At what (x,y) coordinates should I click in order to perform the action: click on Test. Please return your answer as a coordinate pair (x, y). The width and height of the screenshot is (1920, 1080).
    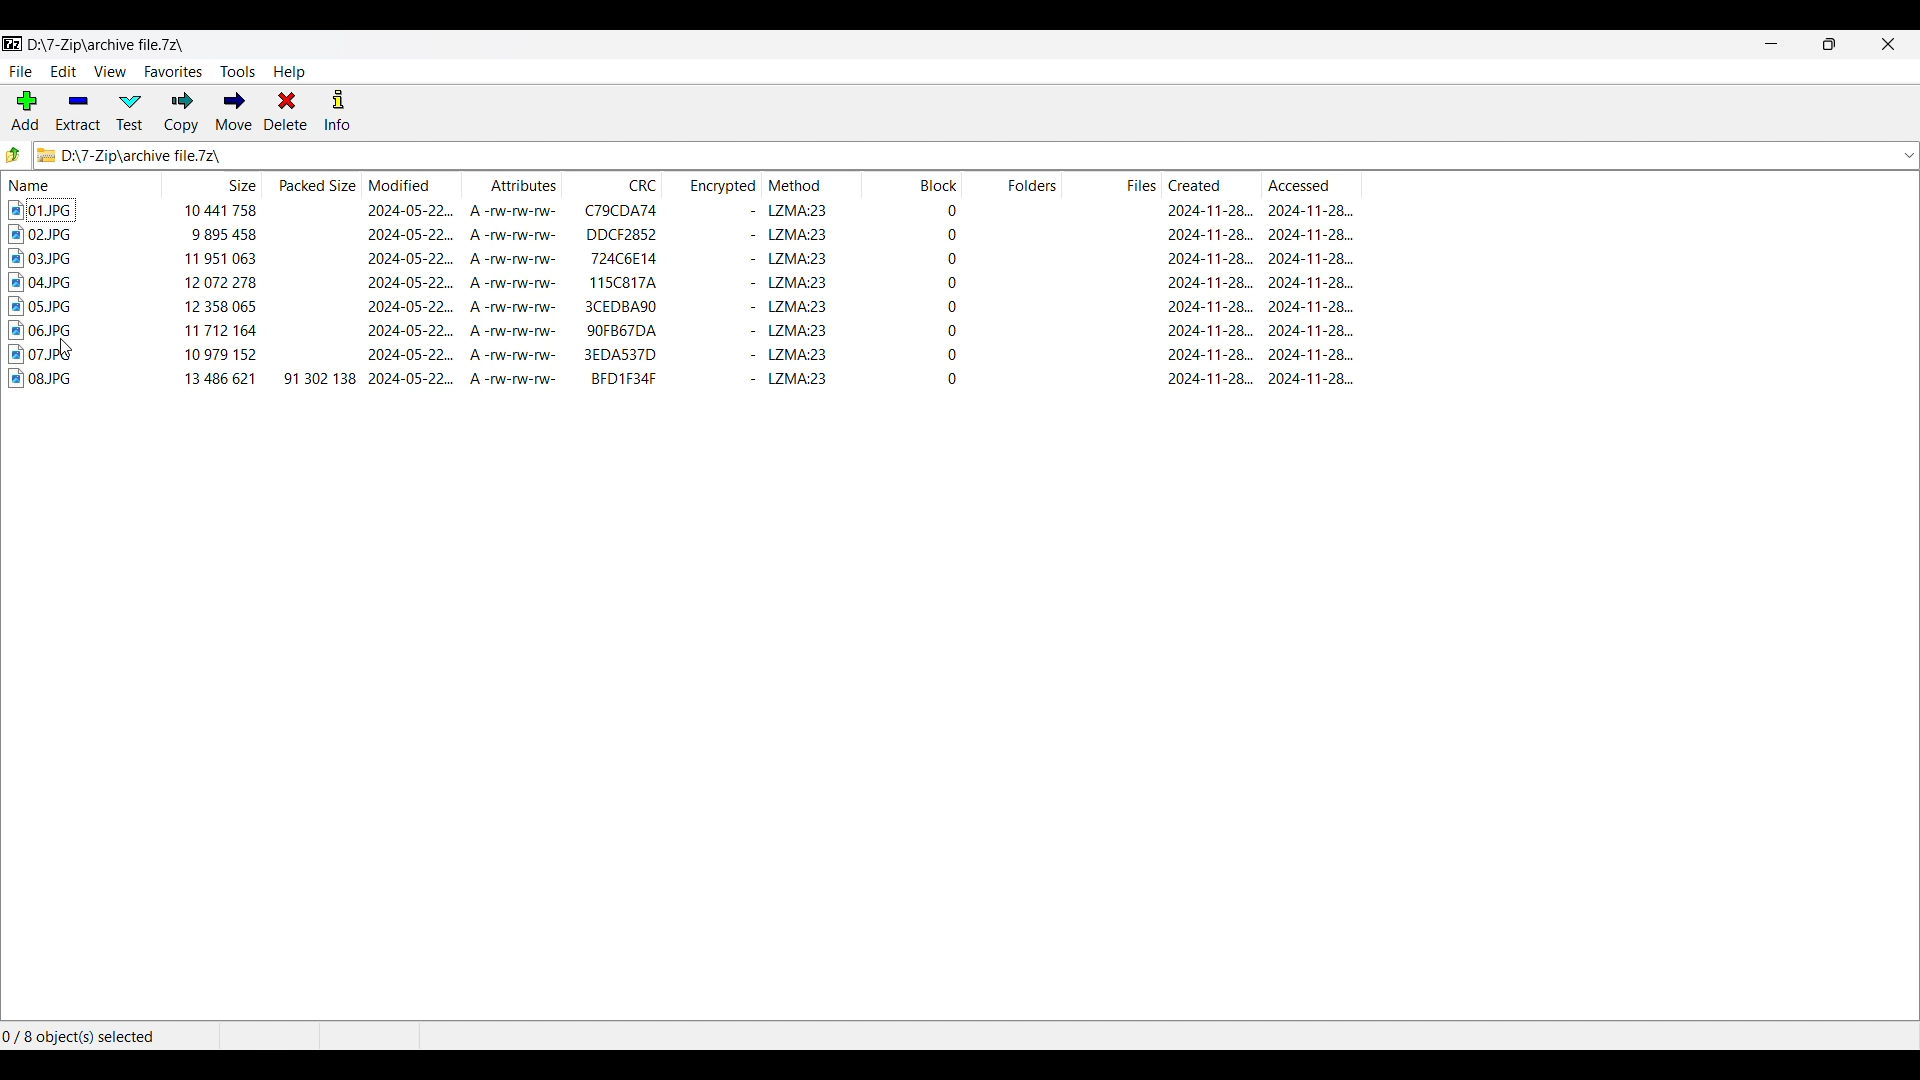
    Looking at the image, I should click on (130, 112).